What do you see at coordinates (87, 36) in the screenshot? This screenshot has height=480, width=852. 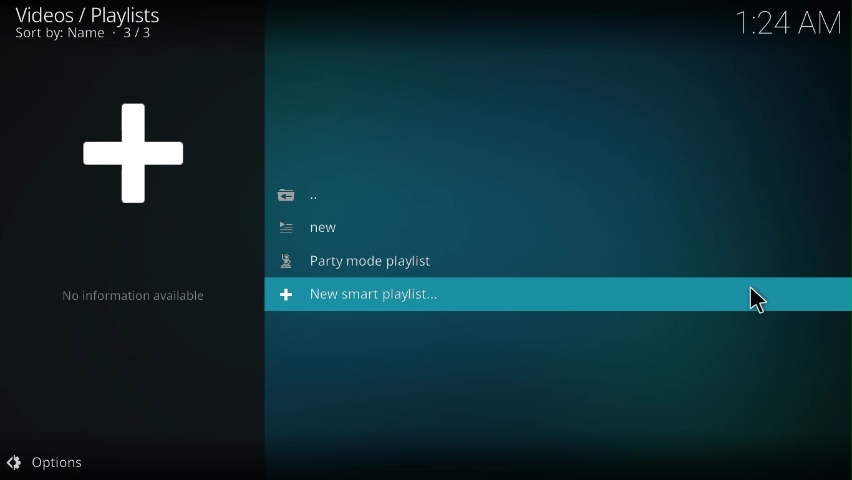 I see `sort by name` at bounding box center [87, 36].